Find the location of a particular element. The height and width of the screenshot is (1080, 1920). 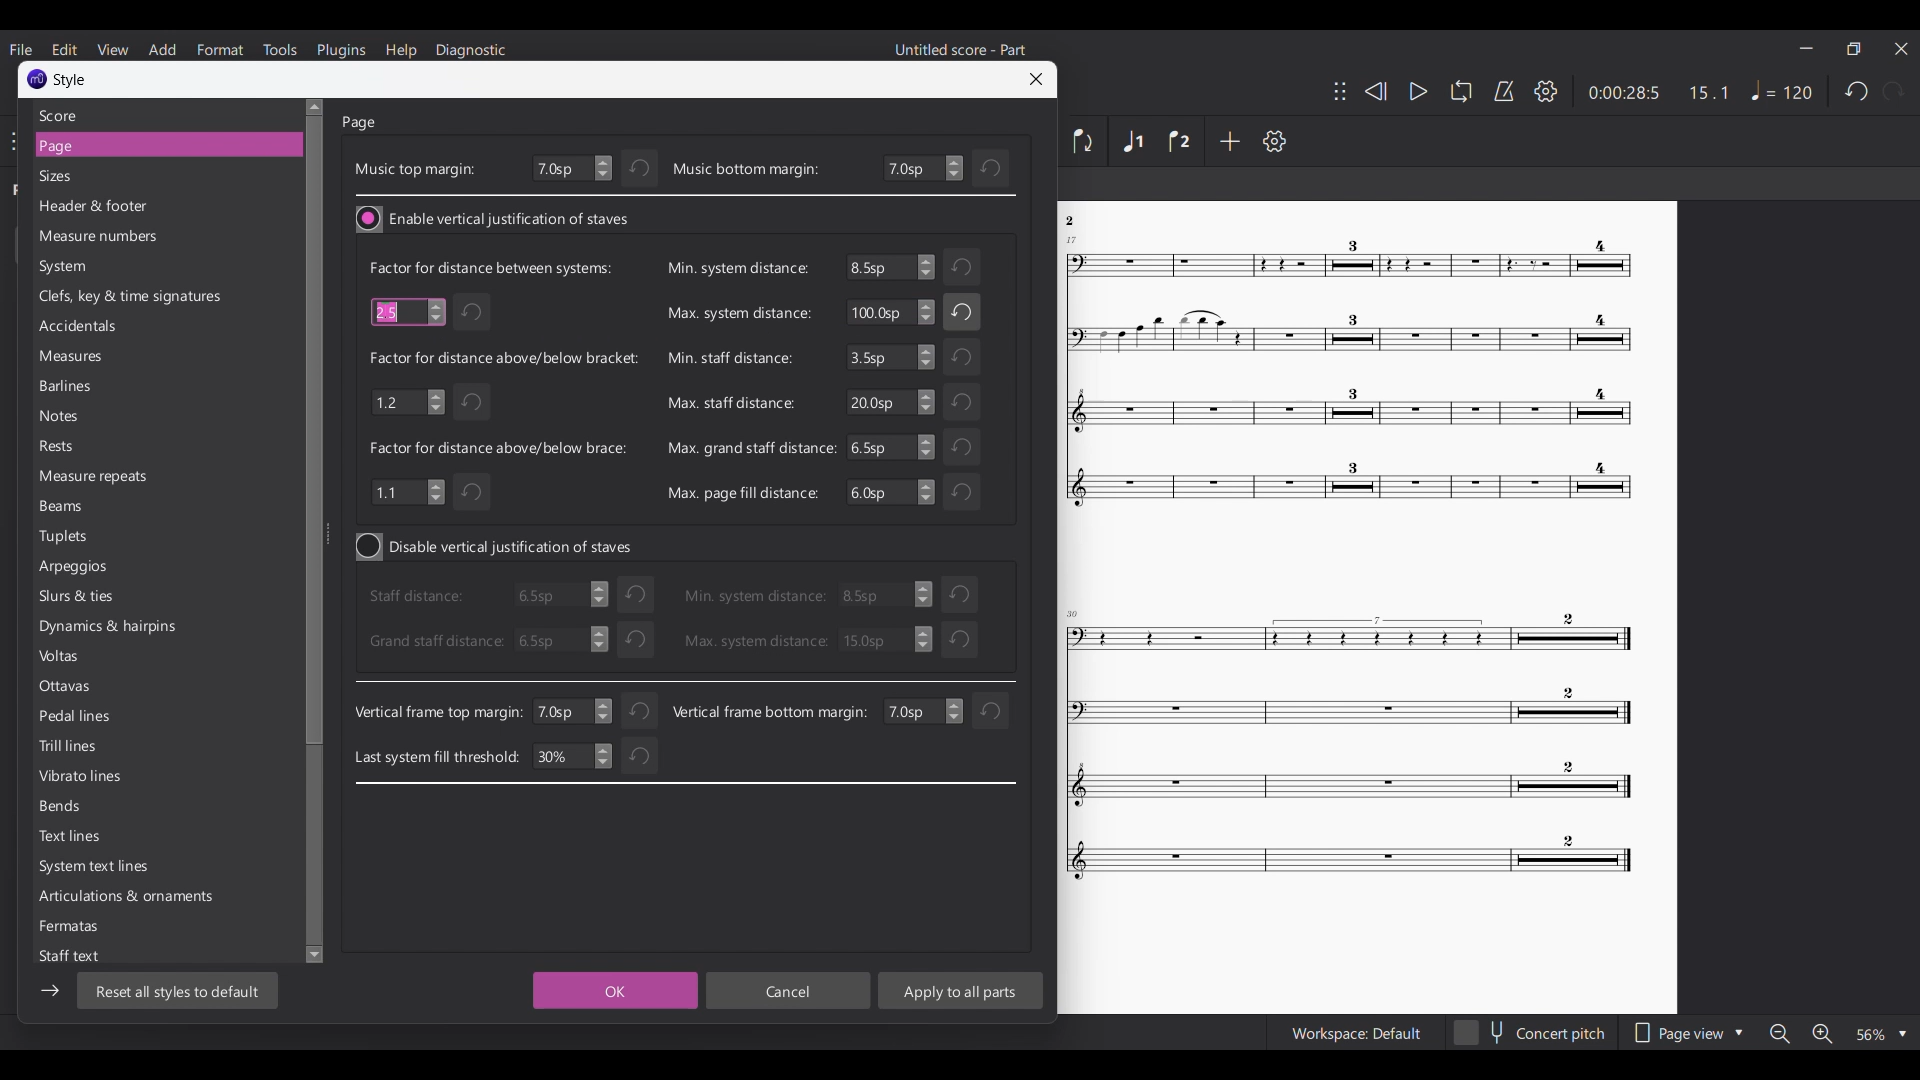

Top margin settings is located at coordinates (572, 169).